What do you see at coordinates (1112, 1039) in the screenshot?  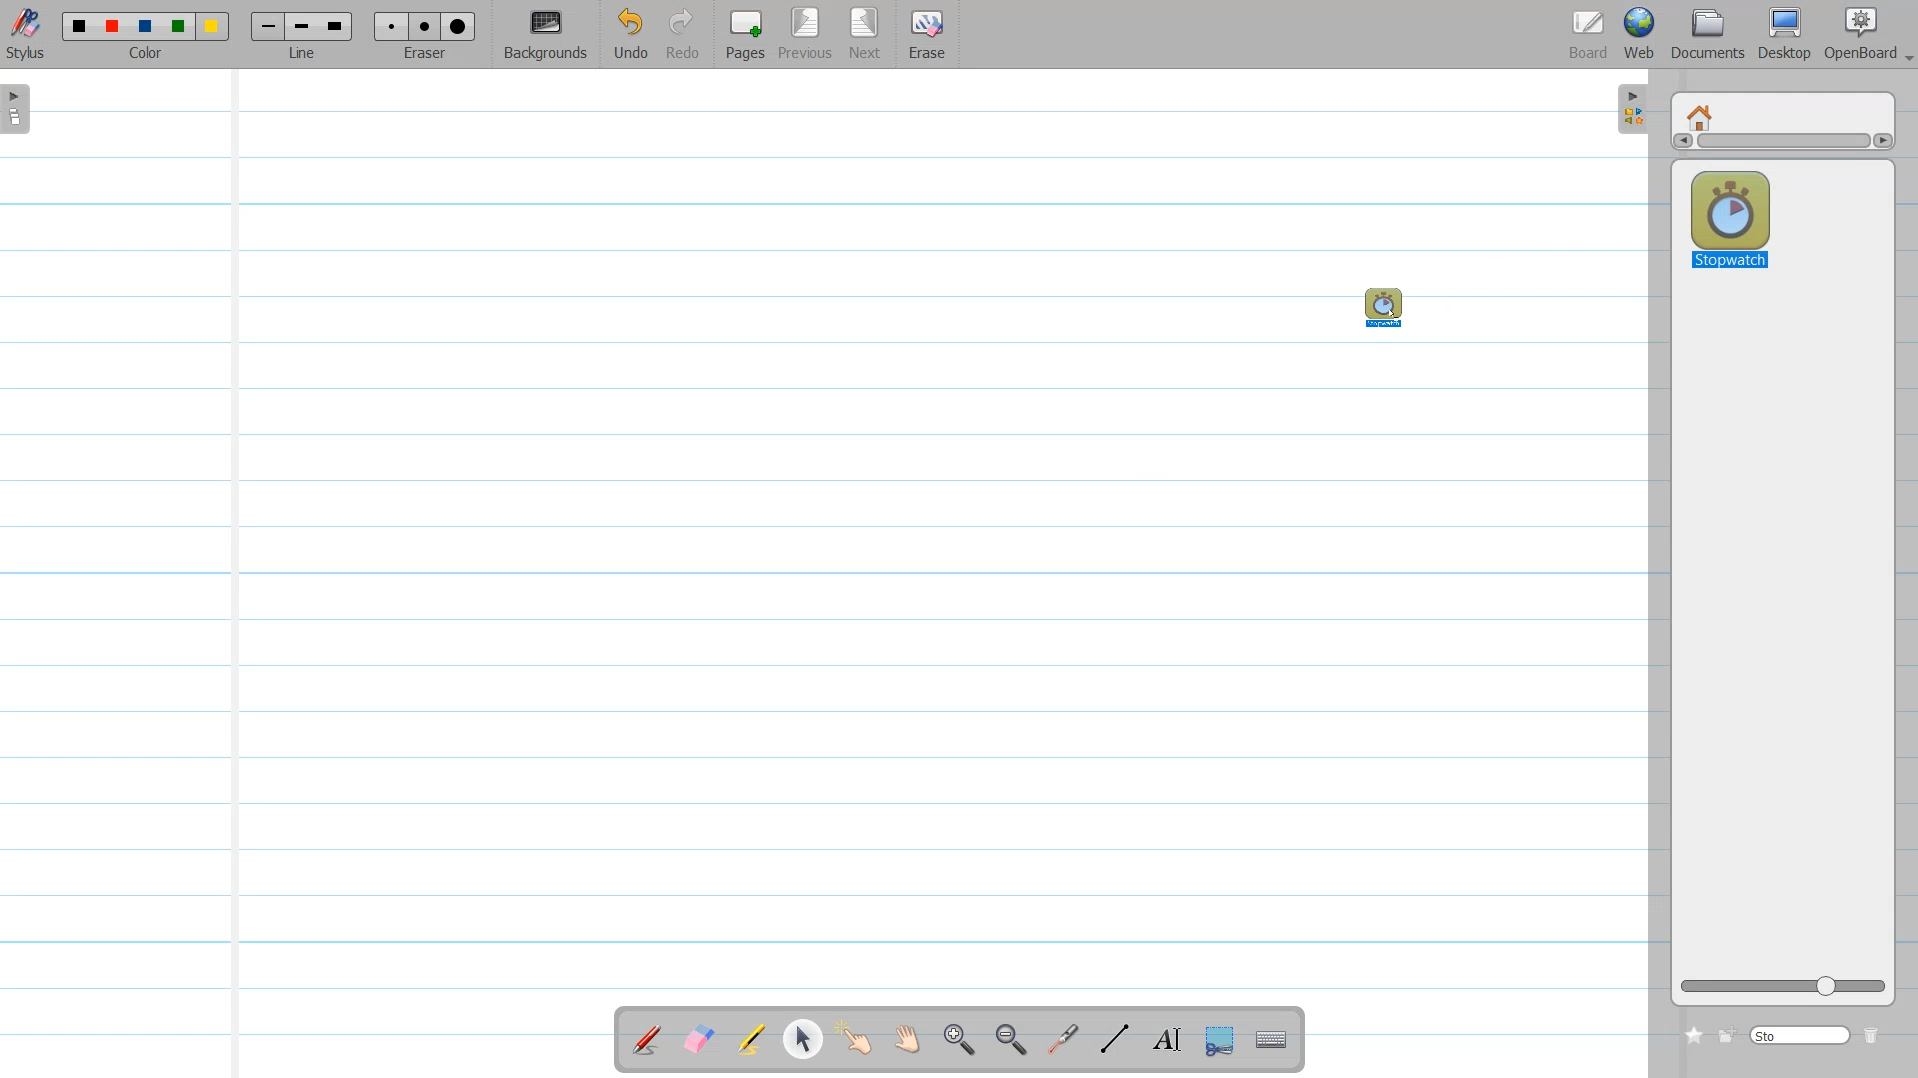 I see `Draw Line` at bounding box center [1112, 1039].